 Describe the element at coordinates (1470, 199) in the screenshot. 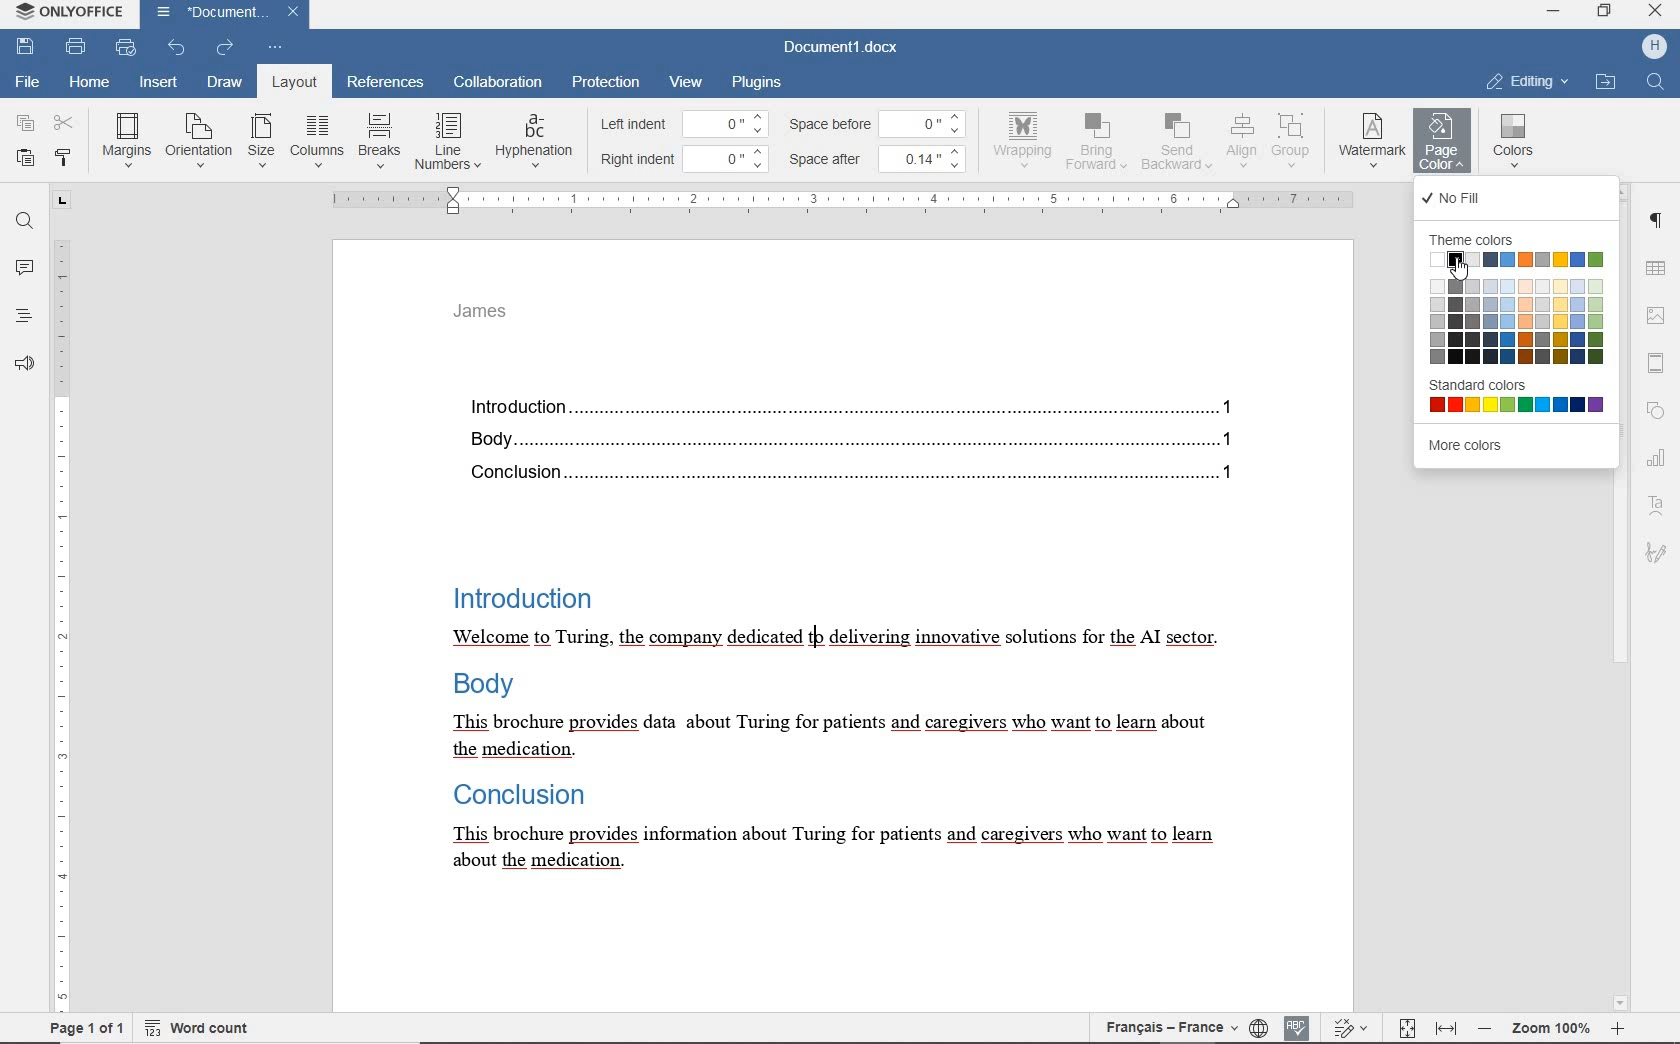

I see `no fill` at that location.